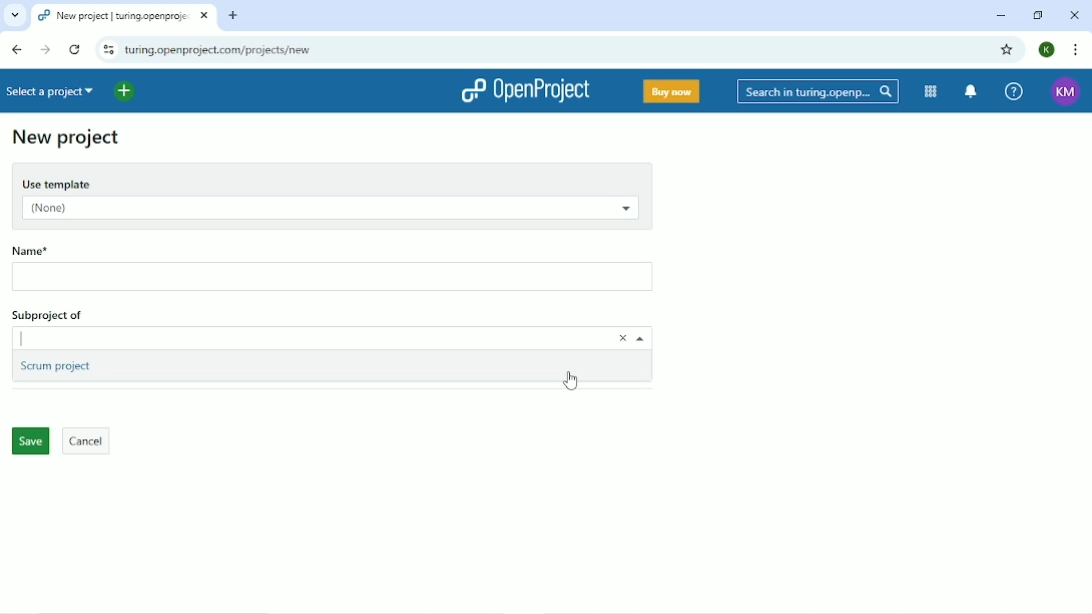 This screenshot has height=614, width=1092. Describe the element at coordinates (46, 50) in the screenshot. I see `Forward` at that location.